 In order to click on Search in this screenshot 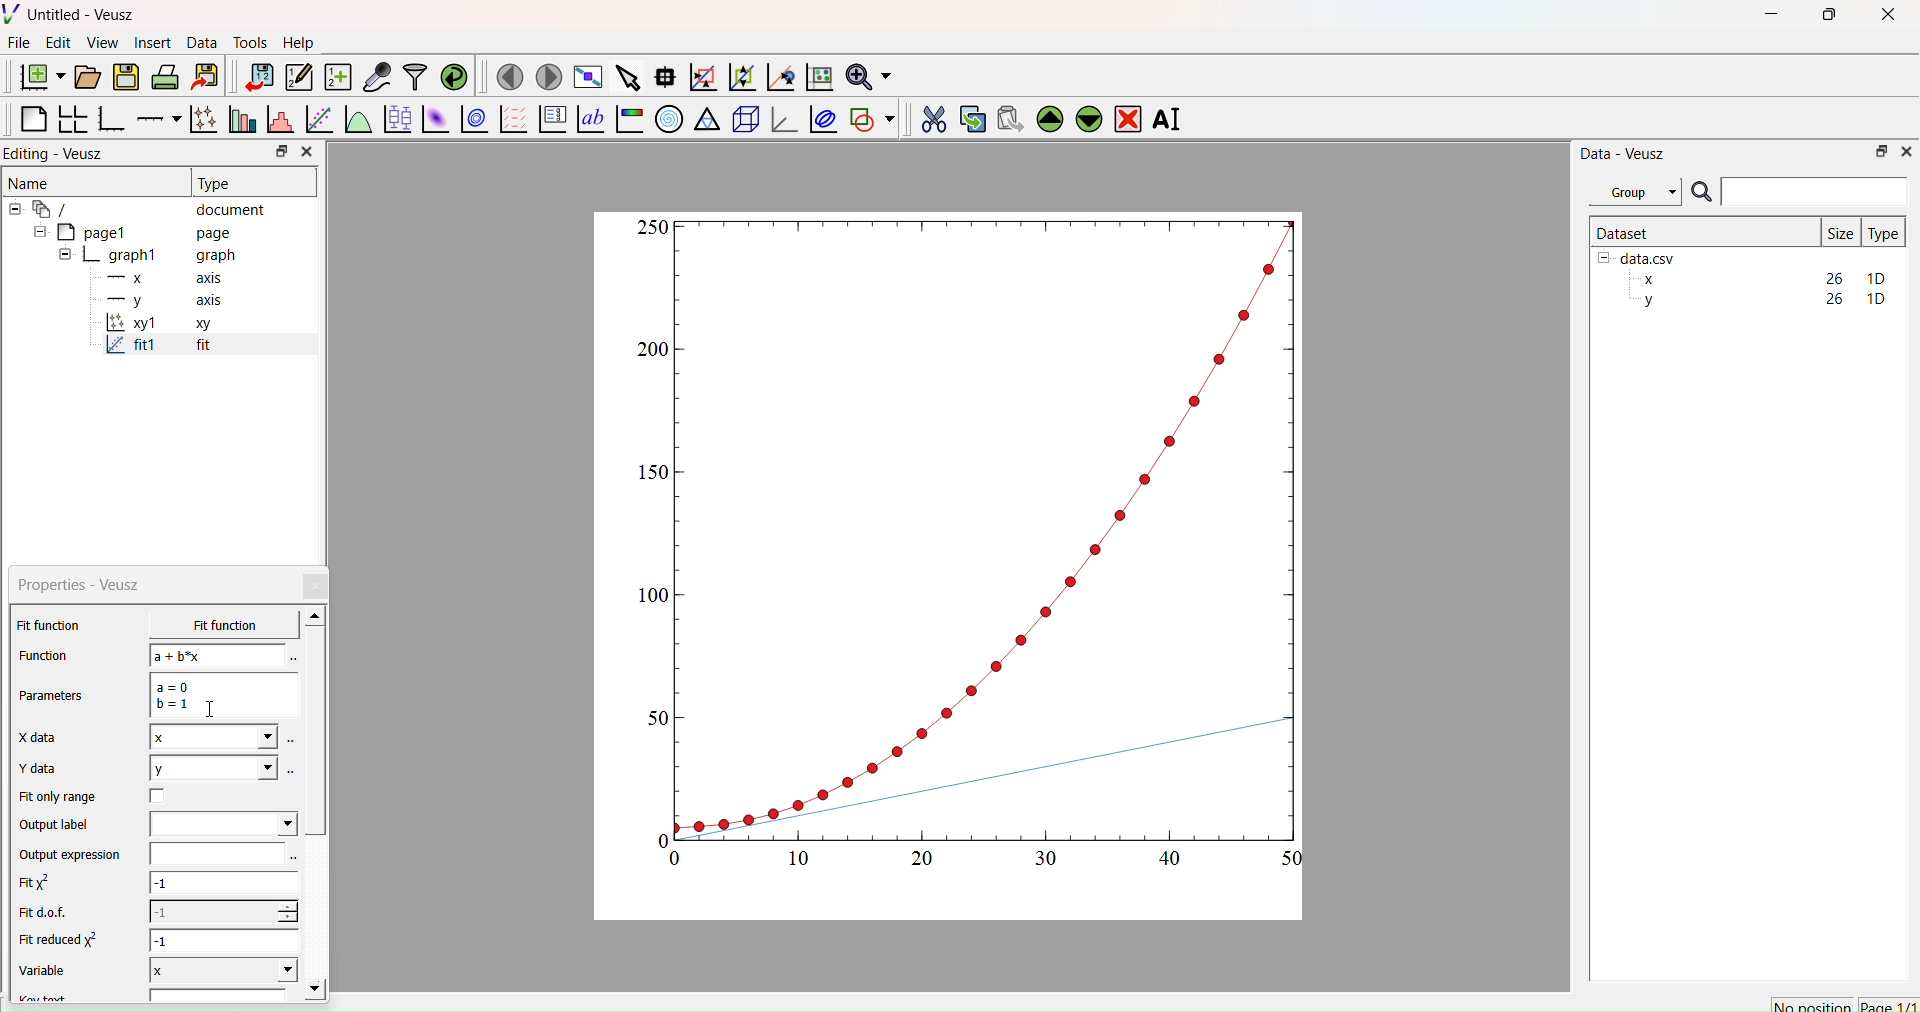, I will do `click(1701, 193)`.